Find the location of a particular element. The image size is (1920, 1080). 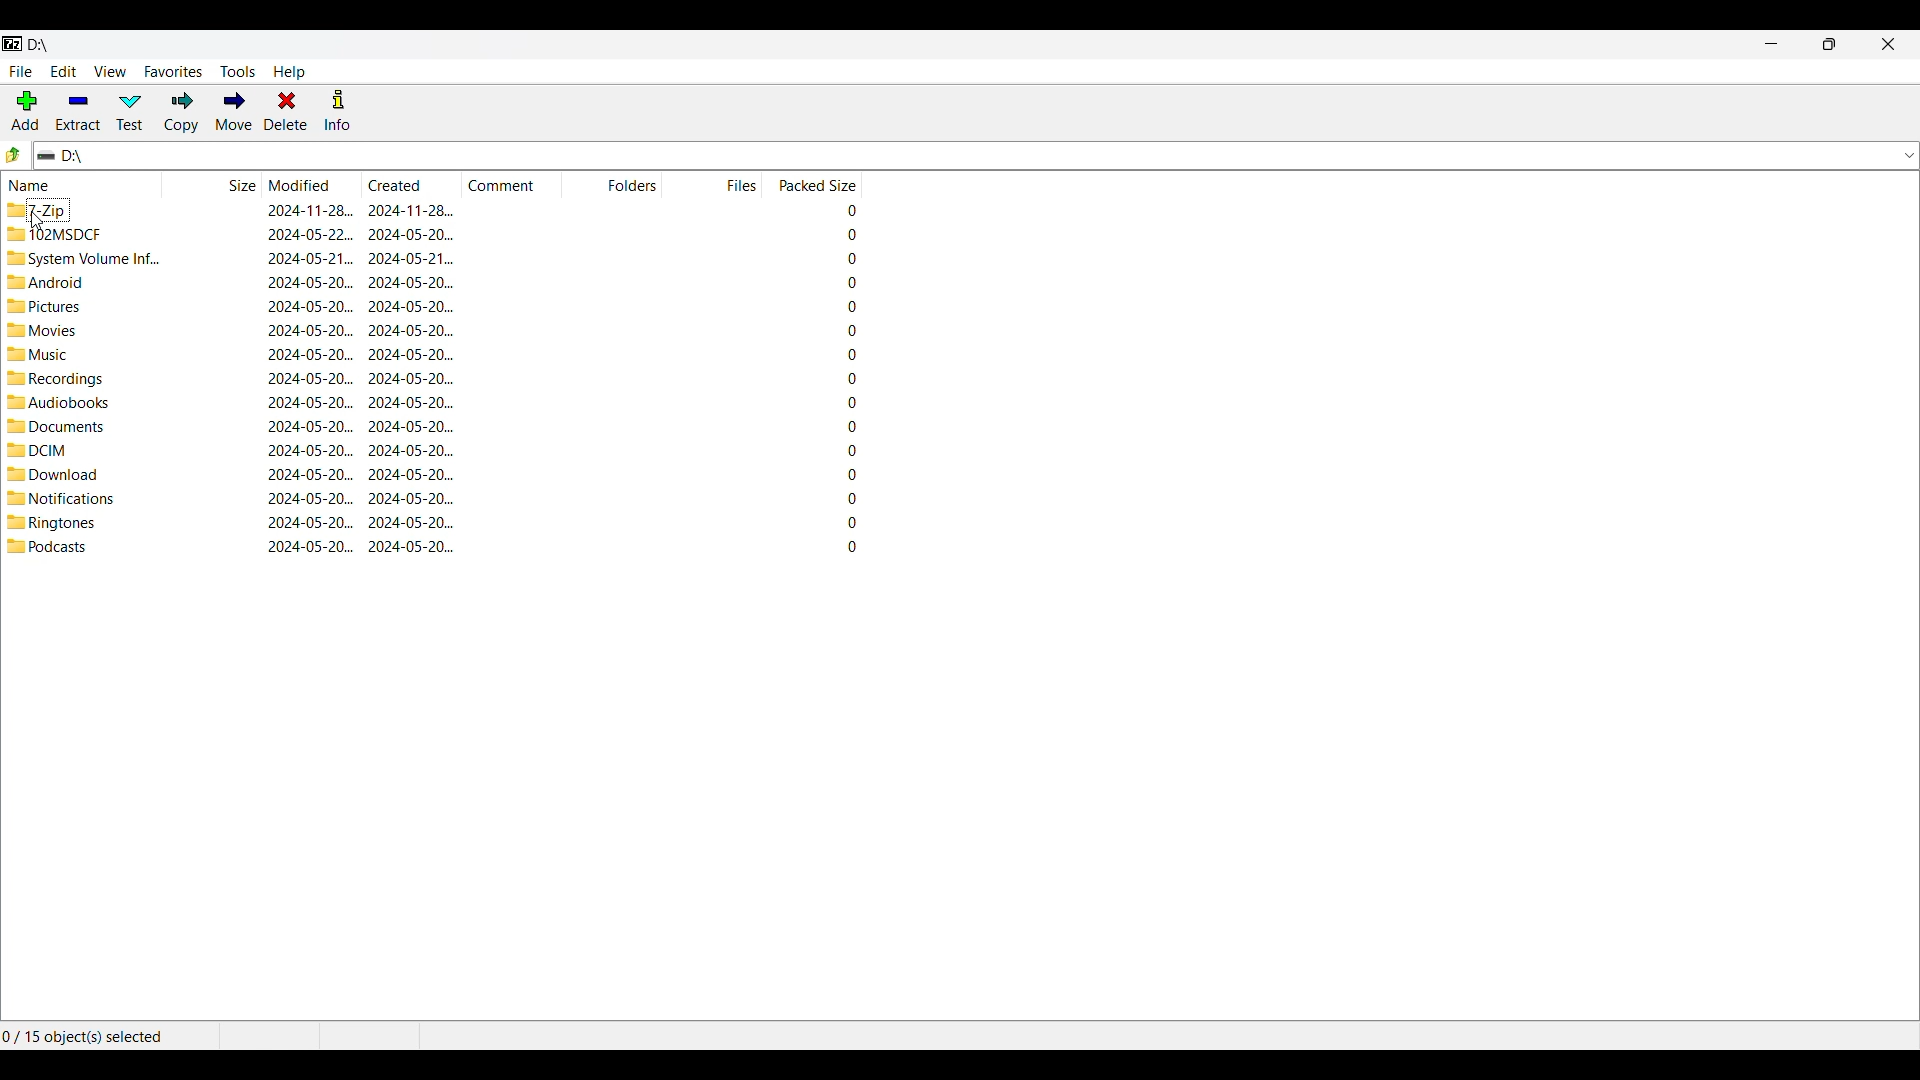

packed size is located at coordinates (846, 402).